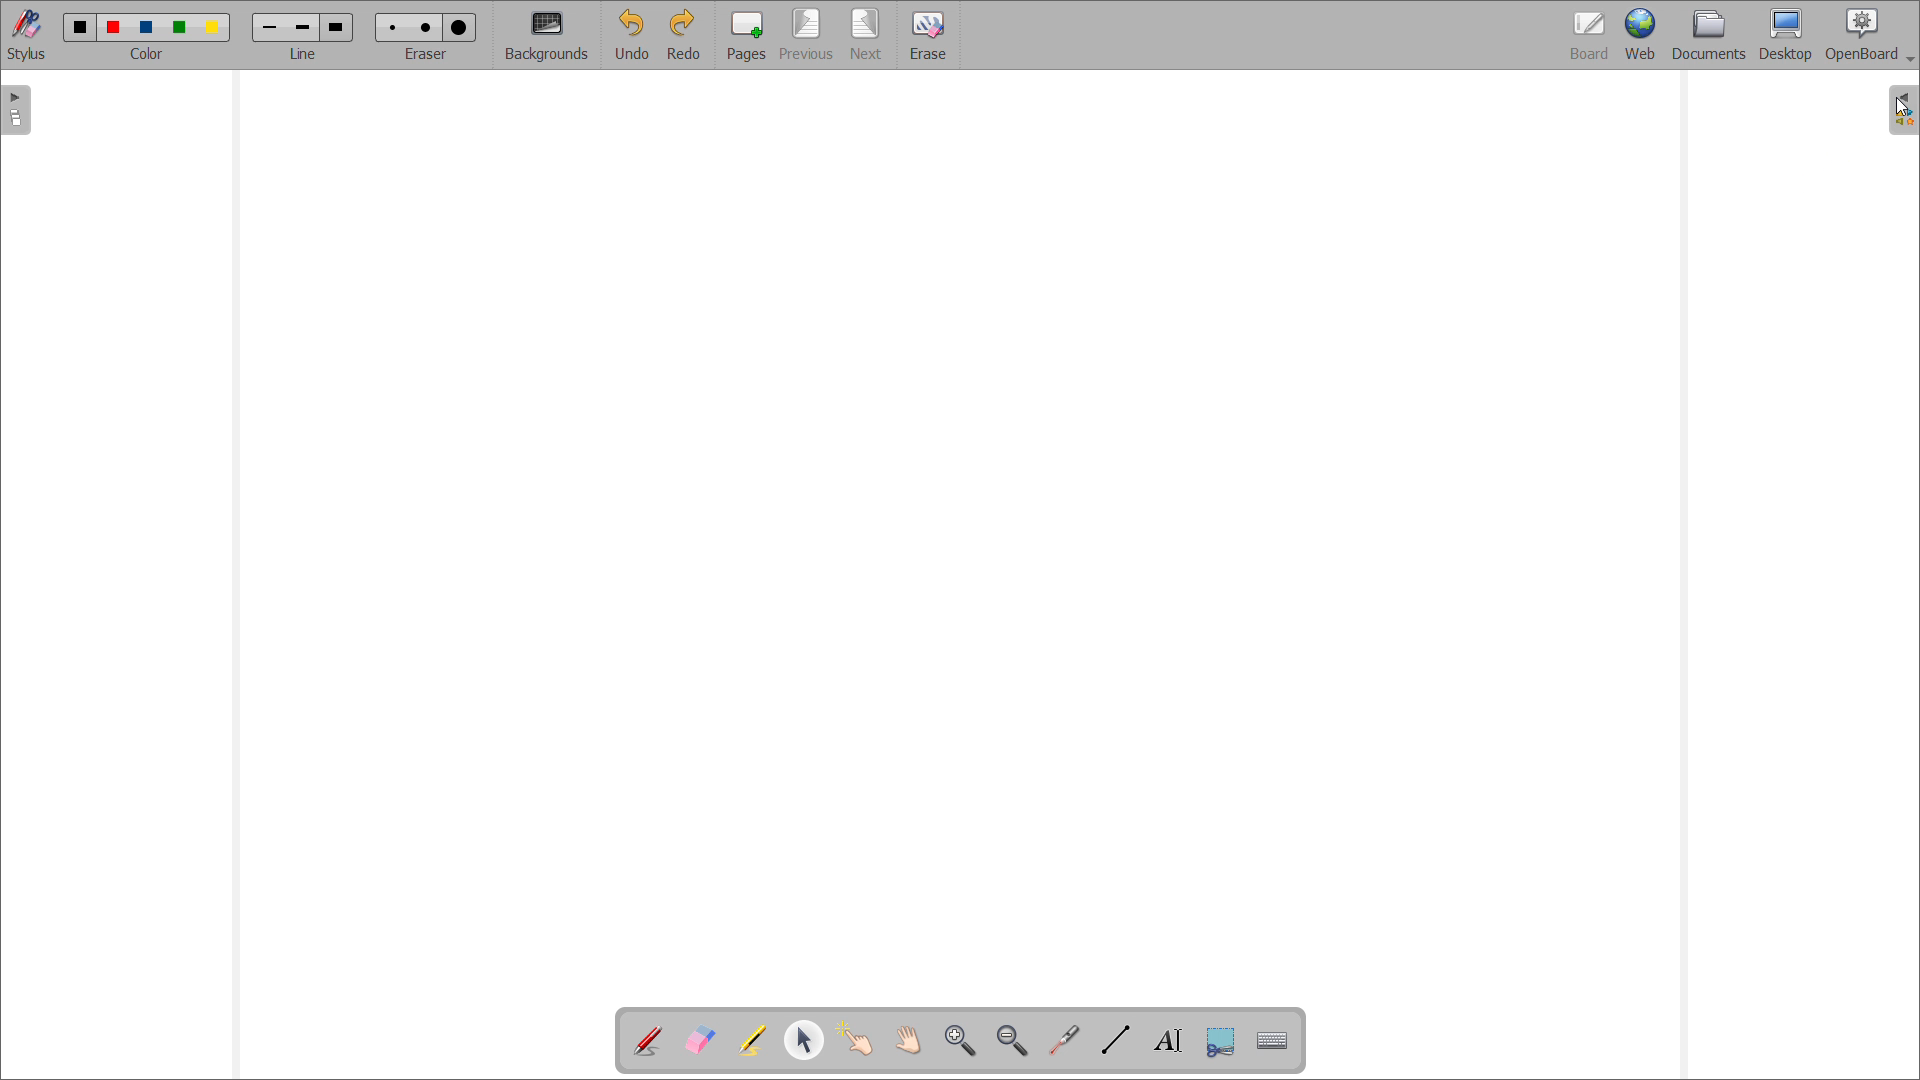 Image resolution: width=1920 pixels, height=1080 pixels. I want to click on zoom out, so click(1012, 1041).